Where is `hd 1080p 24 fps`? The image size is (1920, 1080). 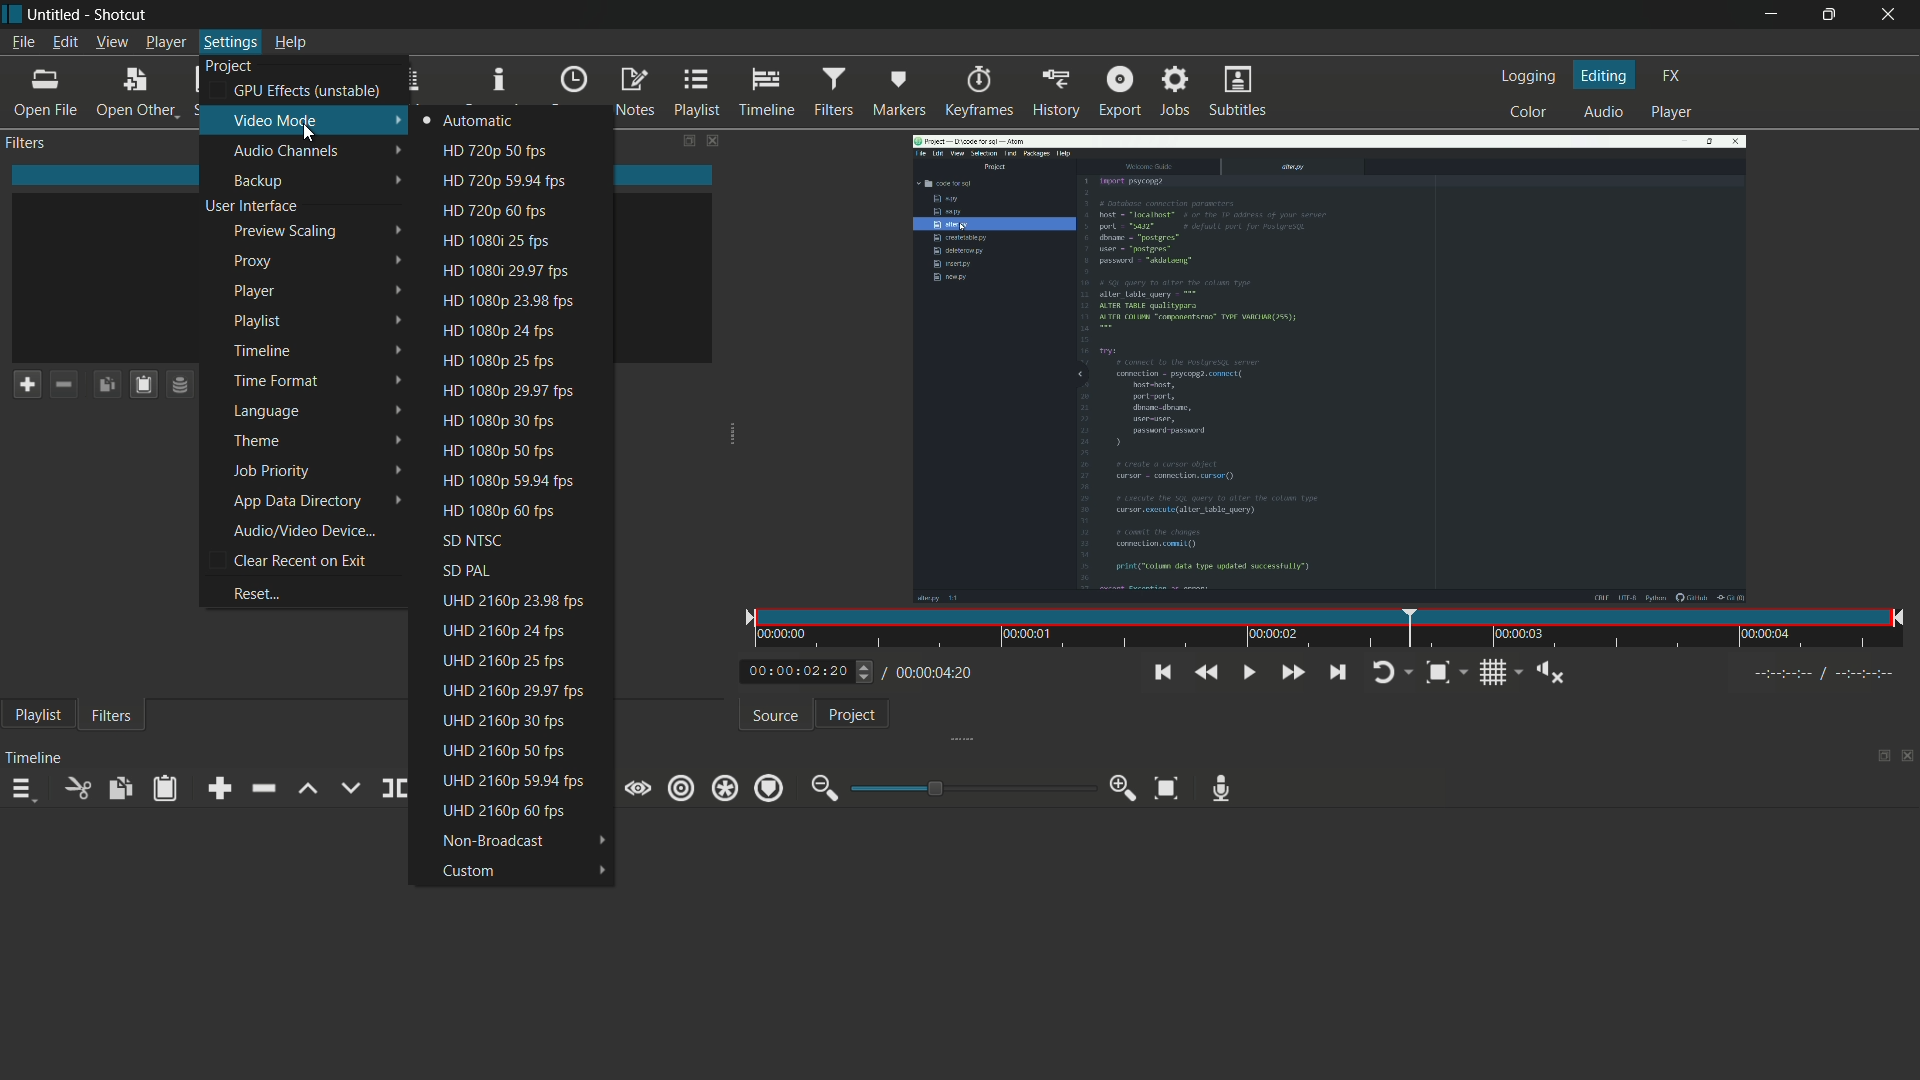
hd 1080p 24 fps is located at coordinates (518, 329).